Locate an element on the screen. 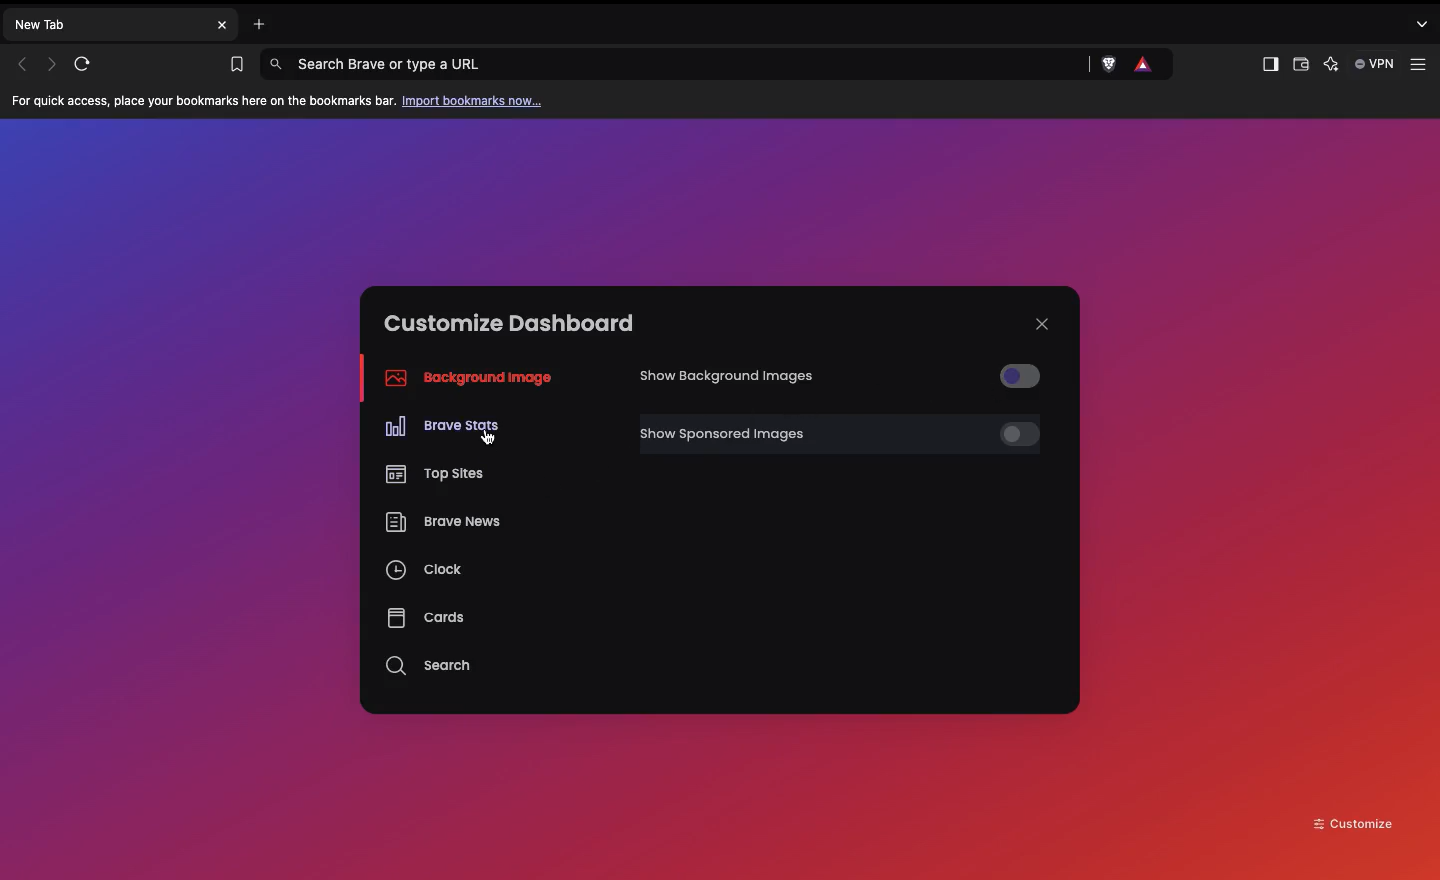 Image resolution: width=1440 pixels, height=880 pixels. Clock is located at coordinates (426, 573).